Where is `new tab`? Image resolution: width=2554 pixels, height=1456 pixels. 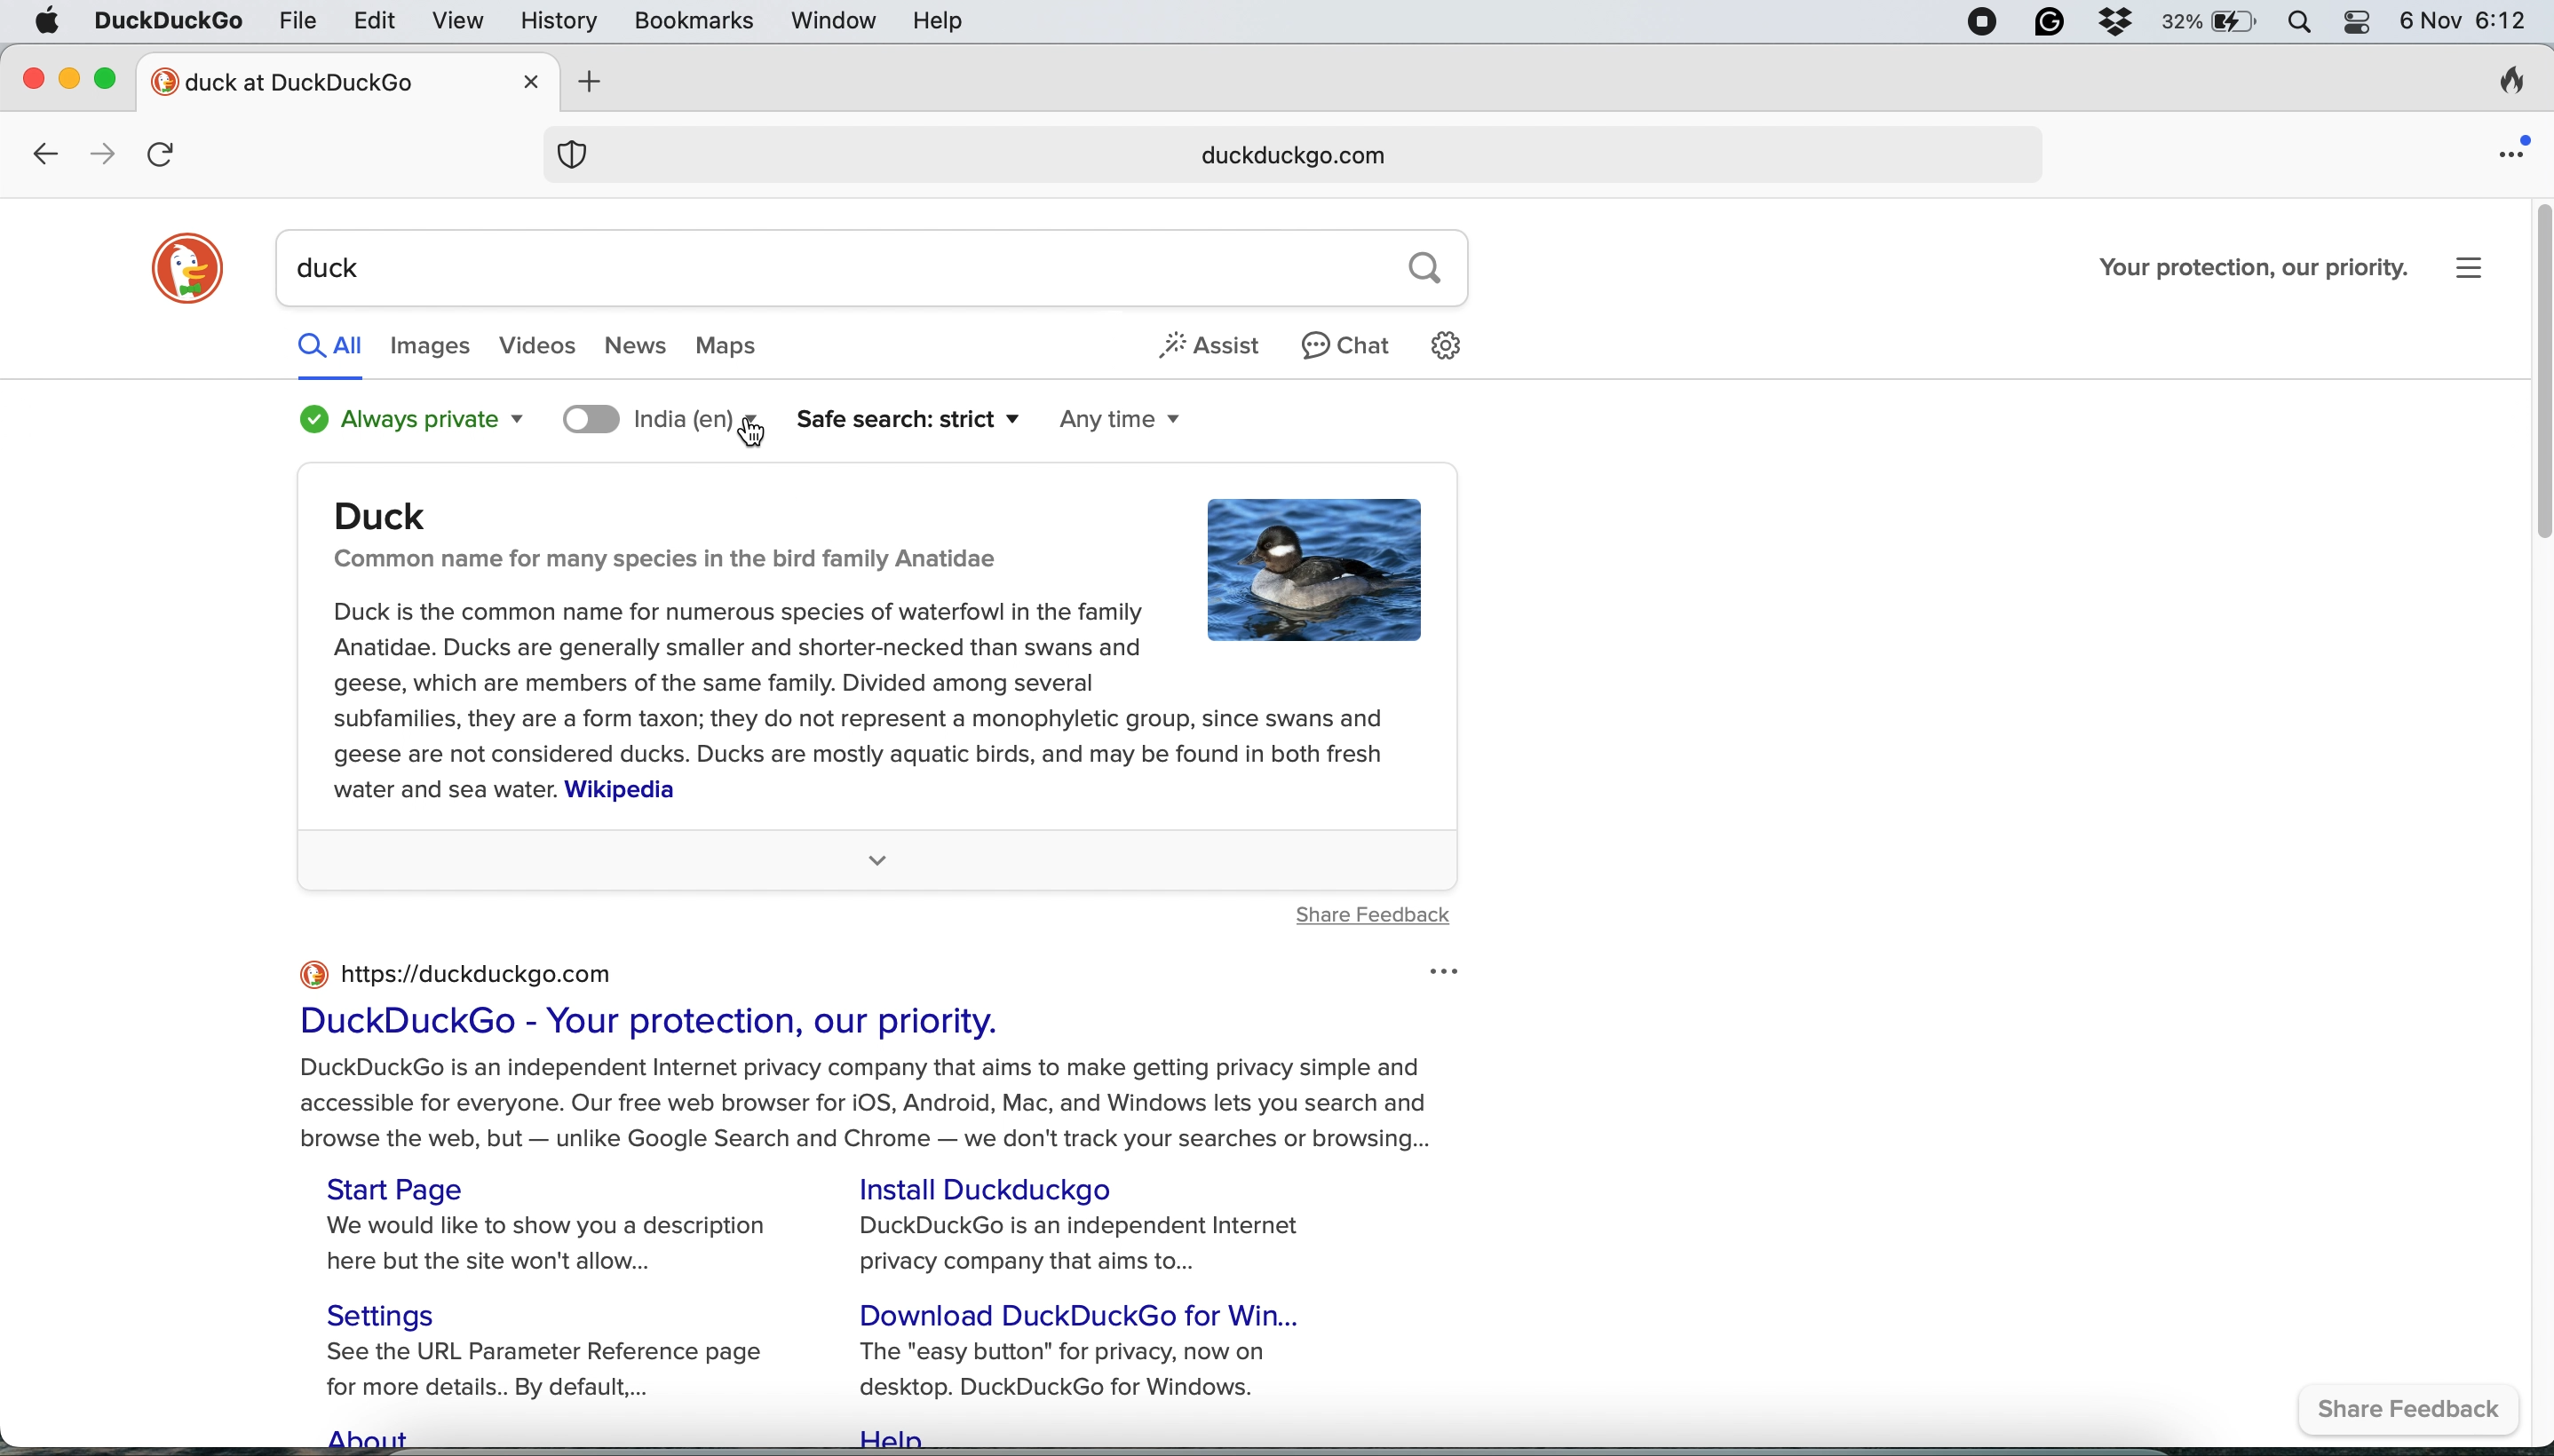 new tab is located at coordinates (326, 81).